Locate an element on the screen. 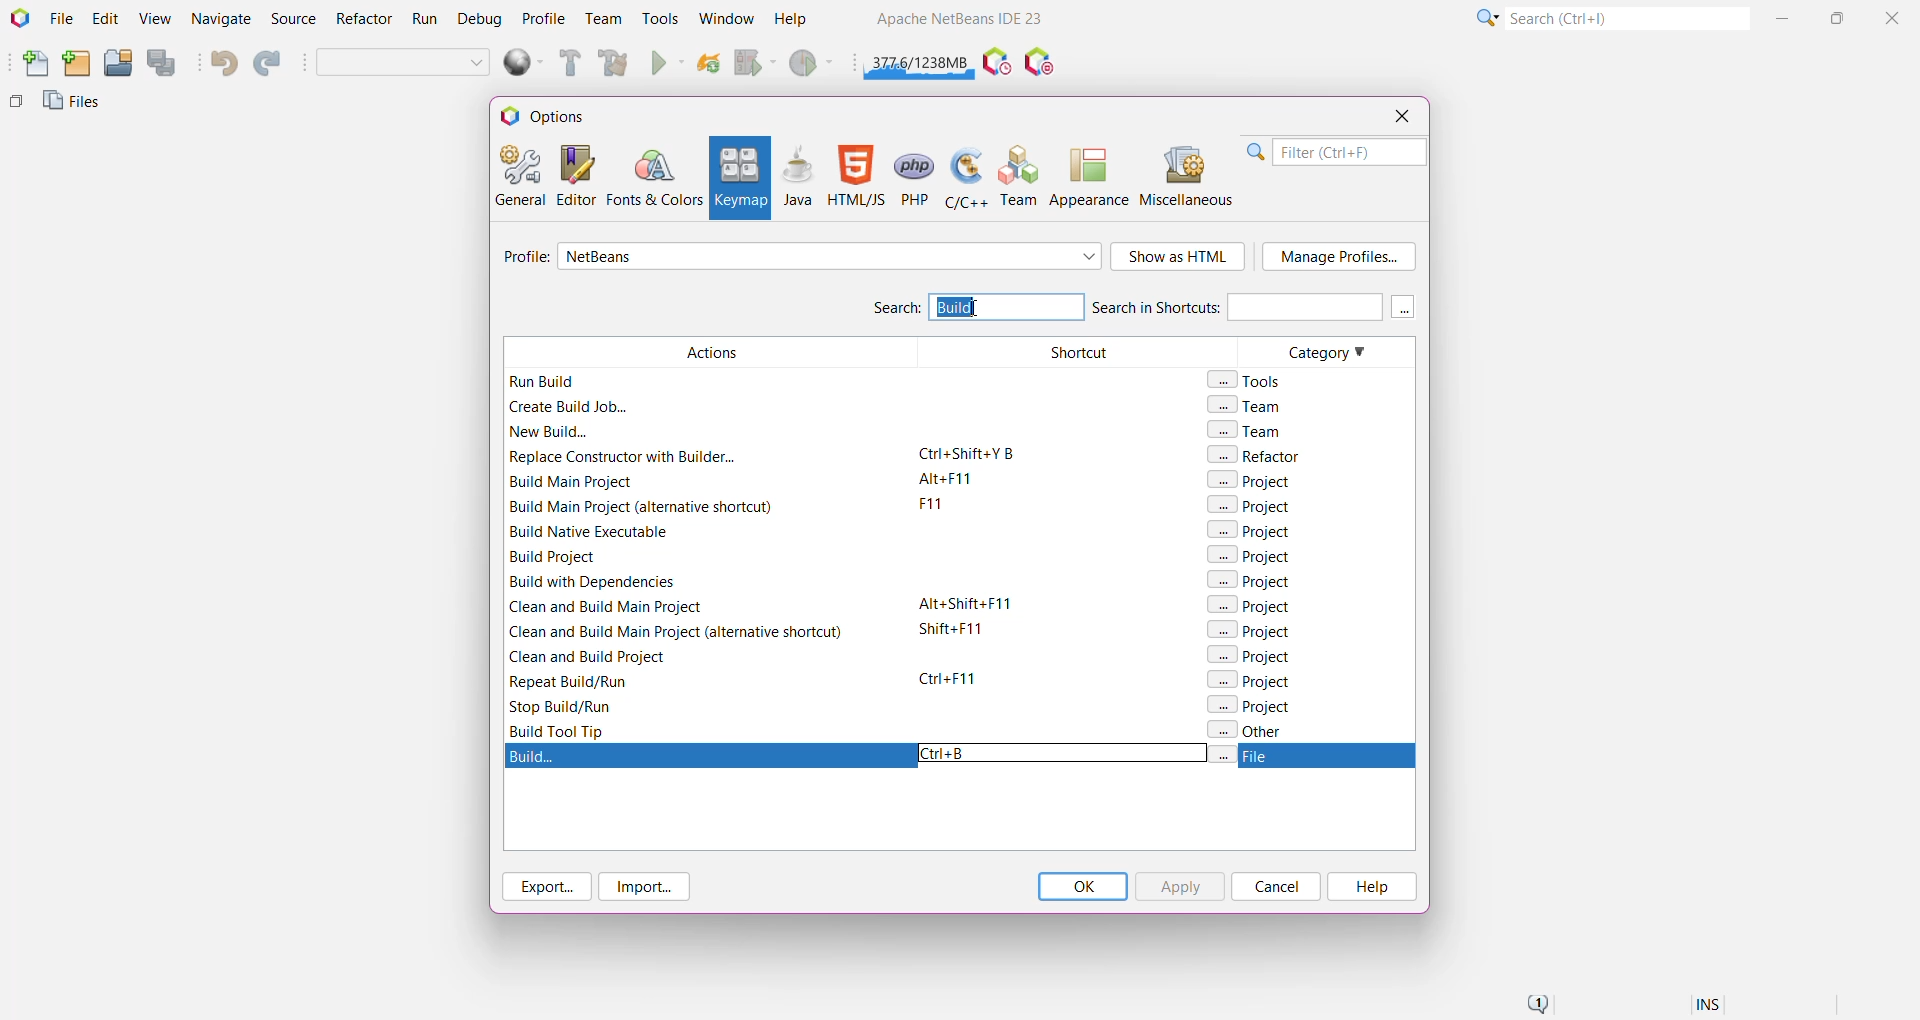 The height and width of the screenshot is (1020, 1920). Appearance is located at coordinates (1089, 176).